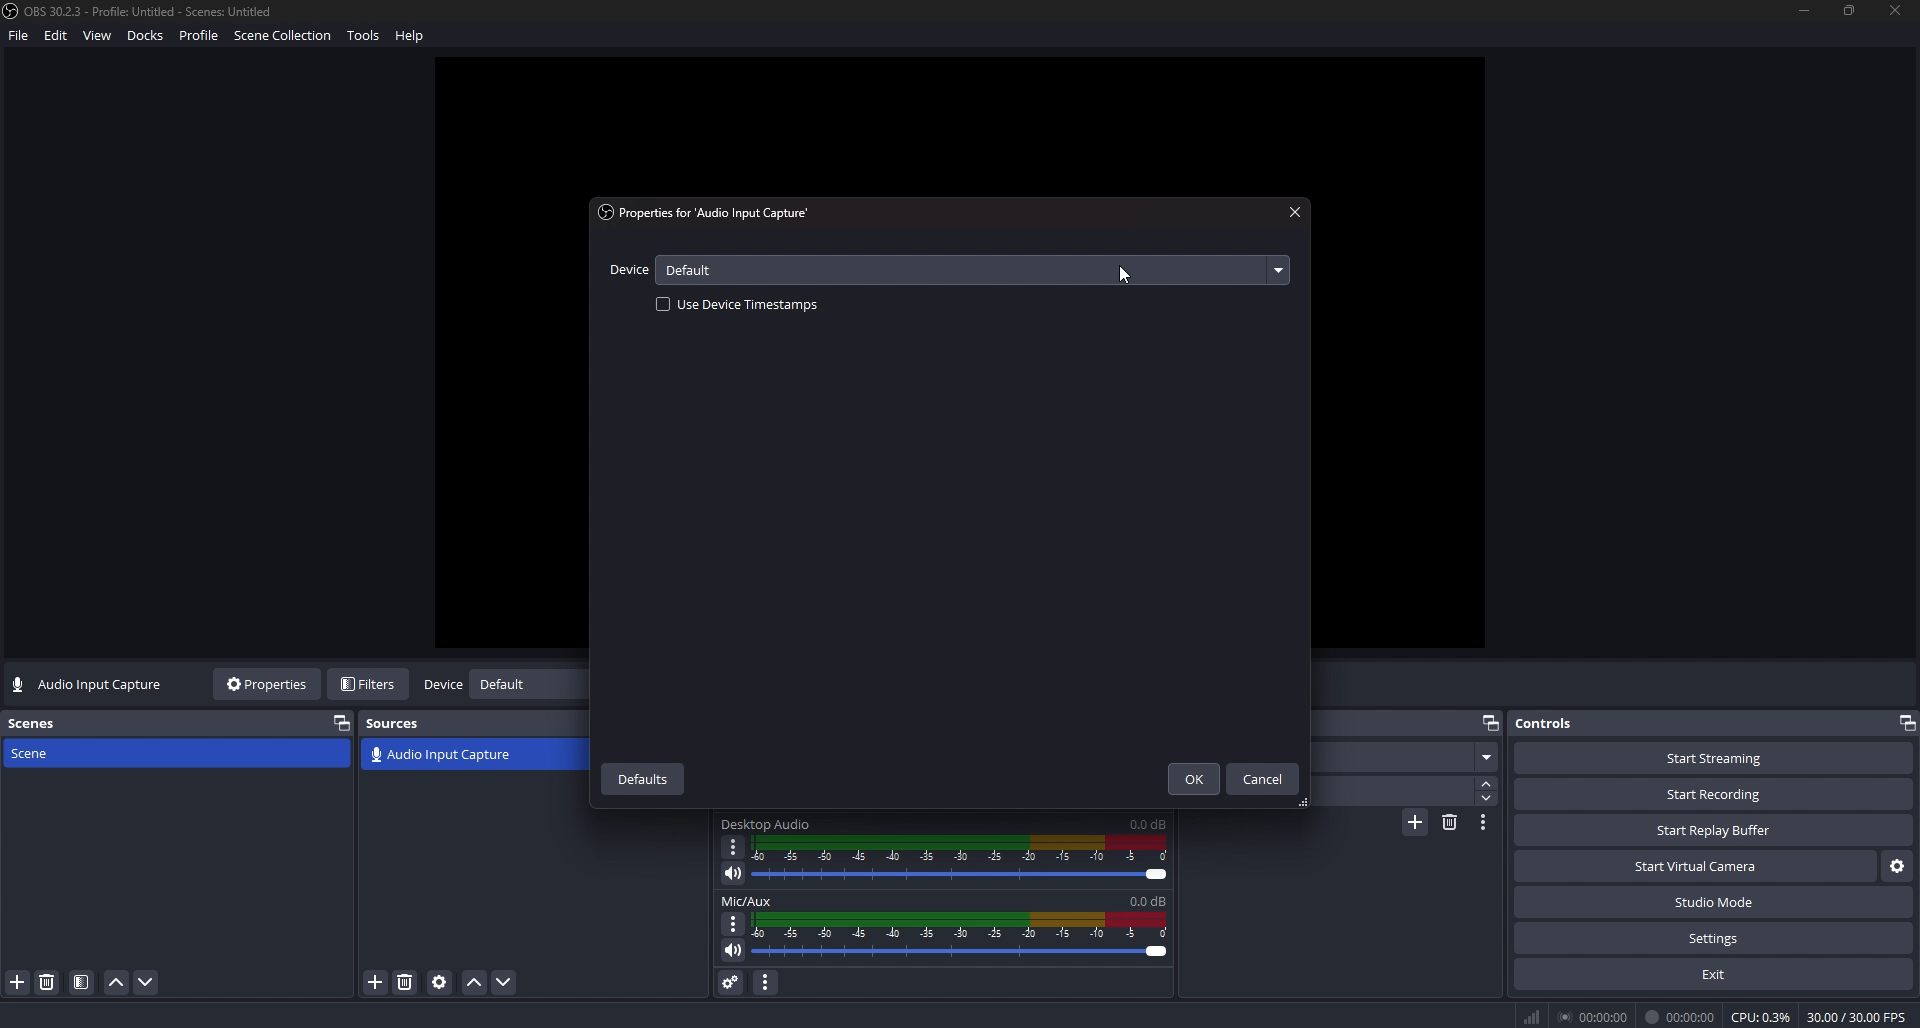 This screenshot has width=1920, height=1028. I want to click on I it, so click(1682, 1016).